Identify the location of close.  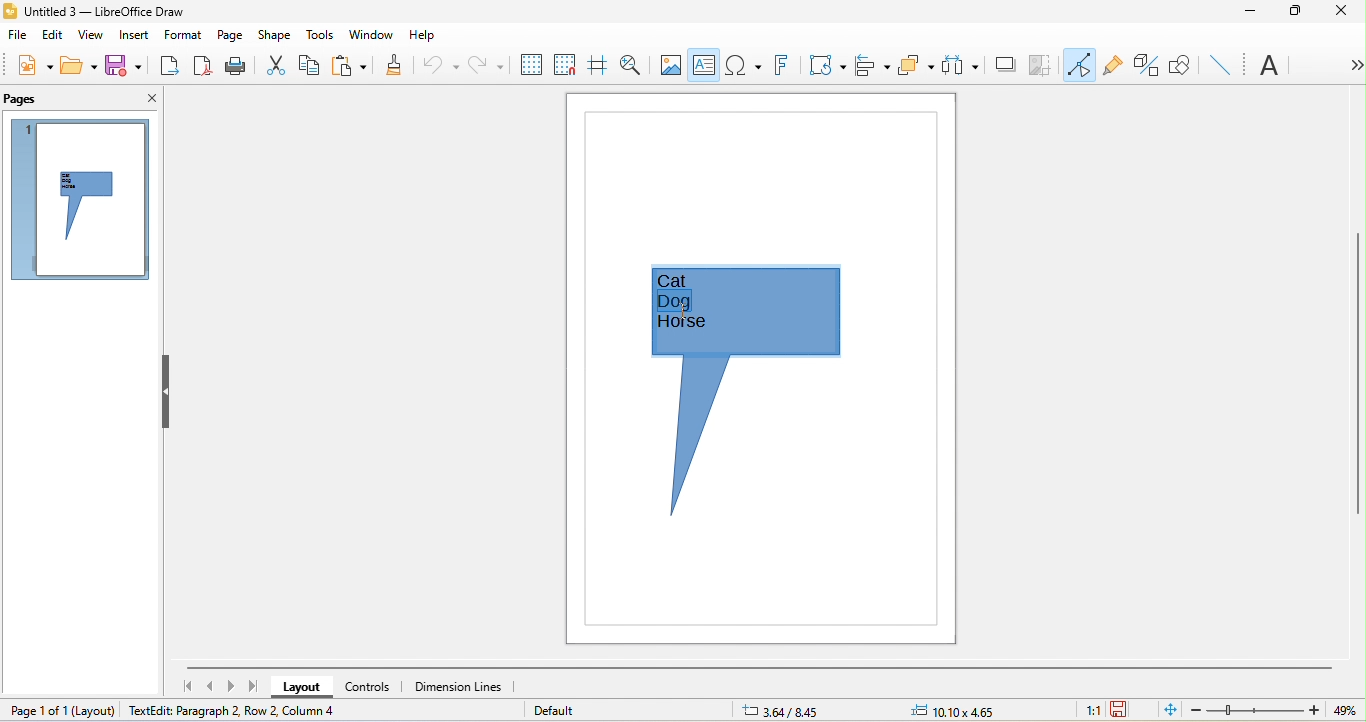
(1343, 15).